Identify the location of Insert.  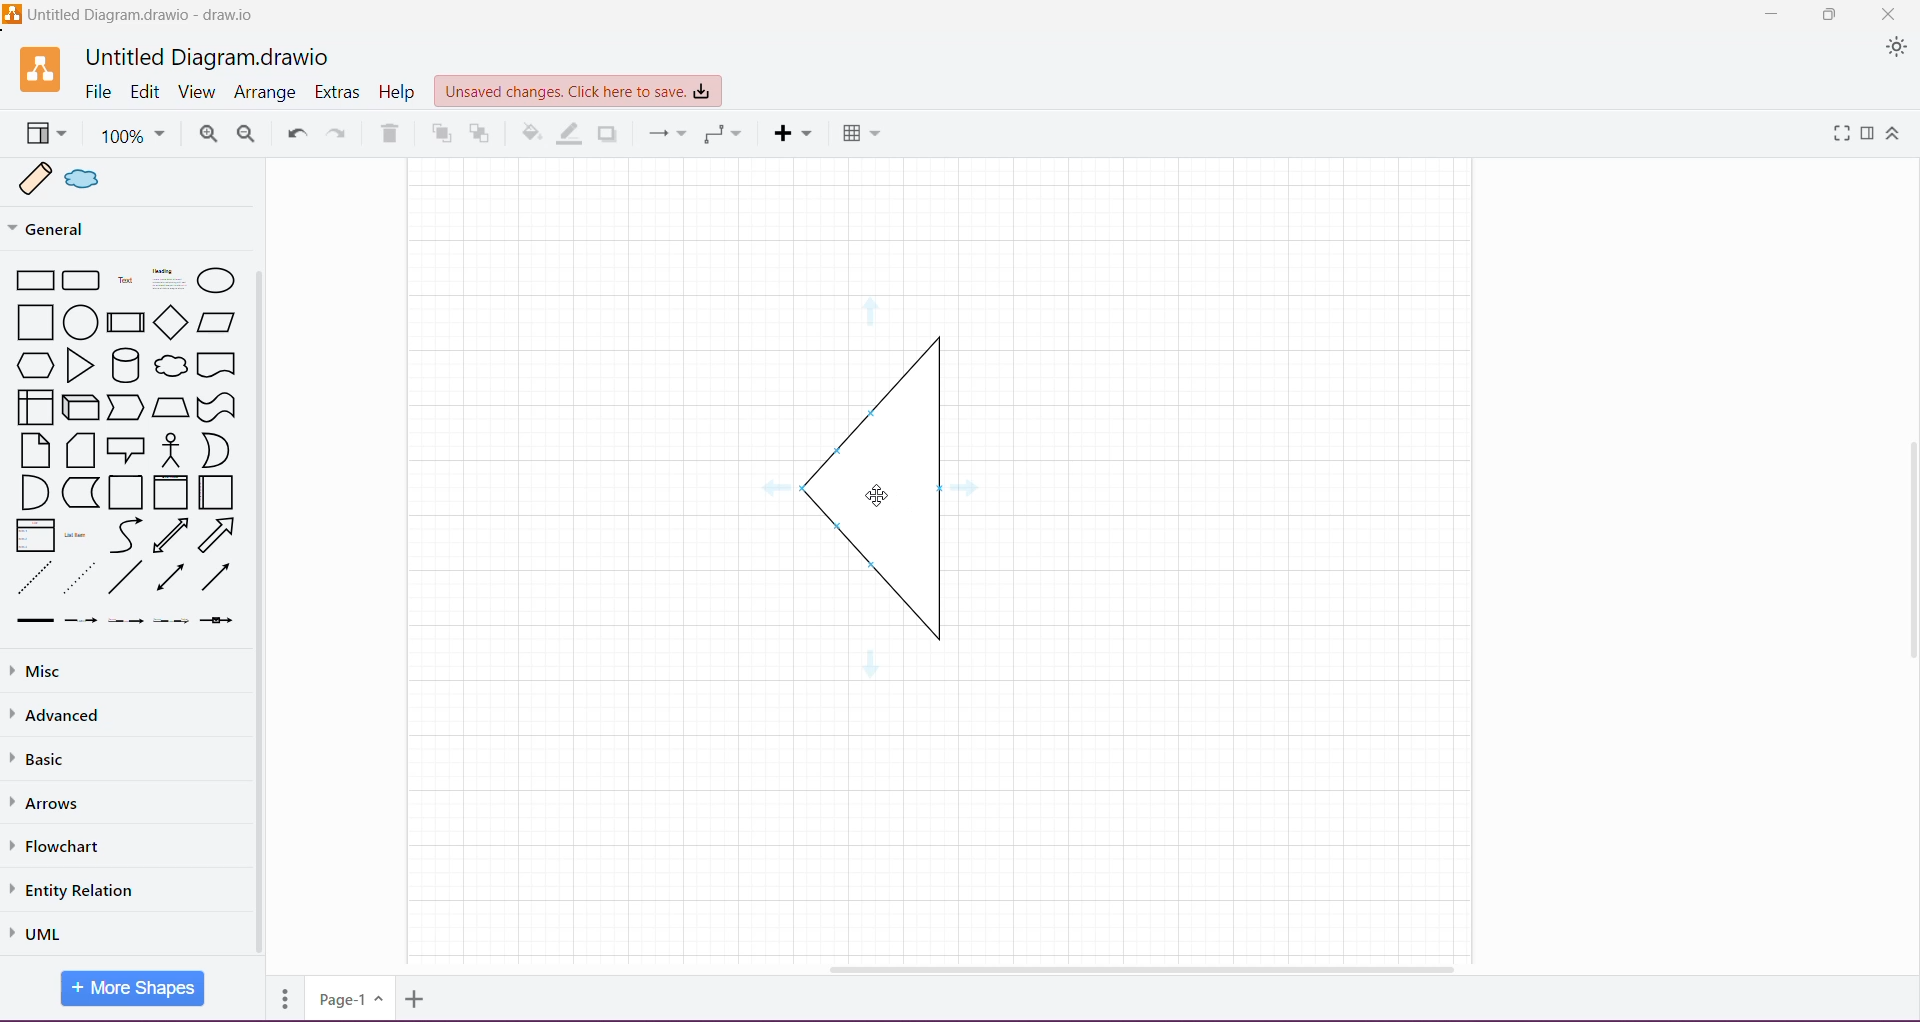
(794, 134).